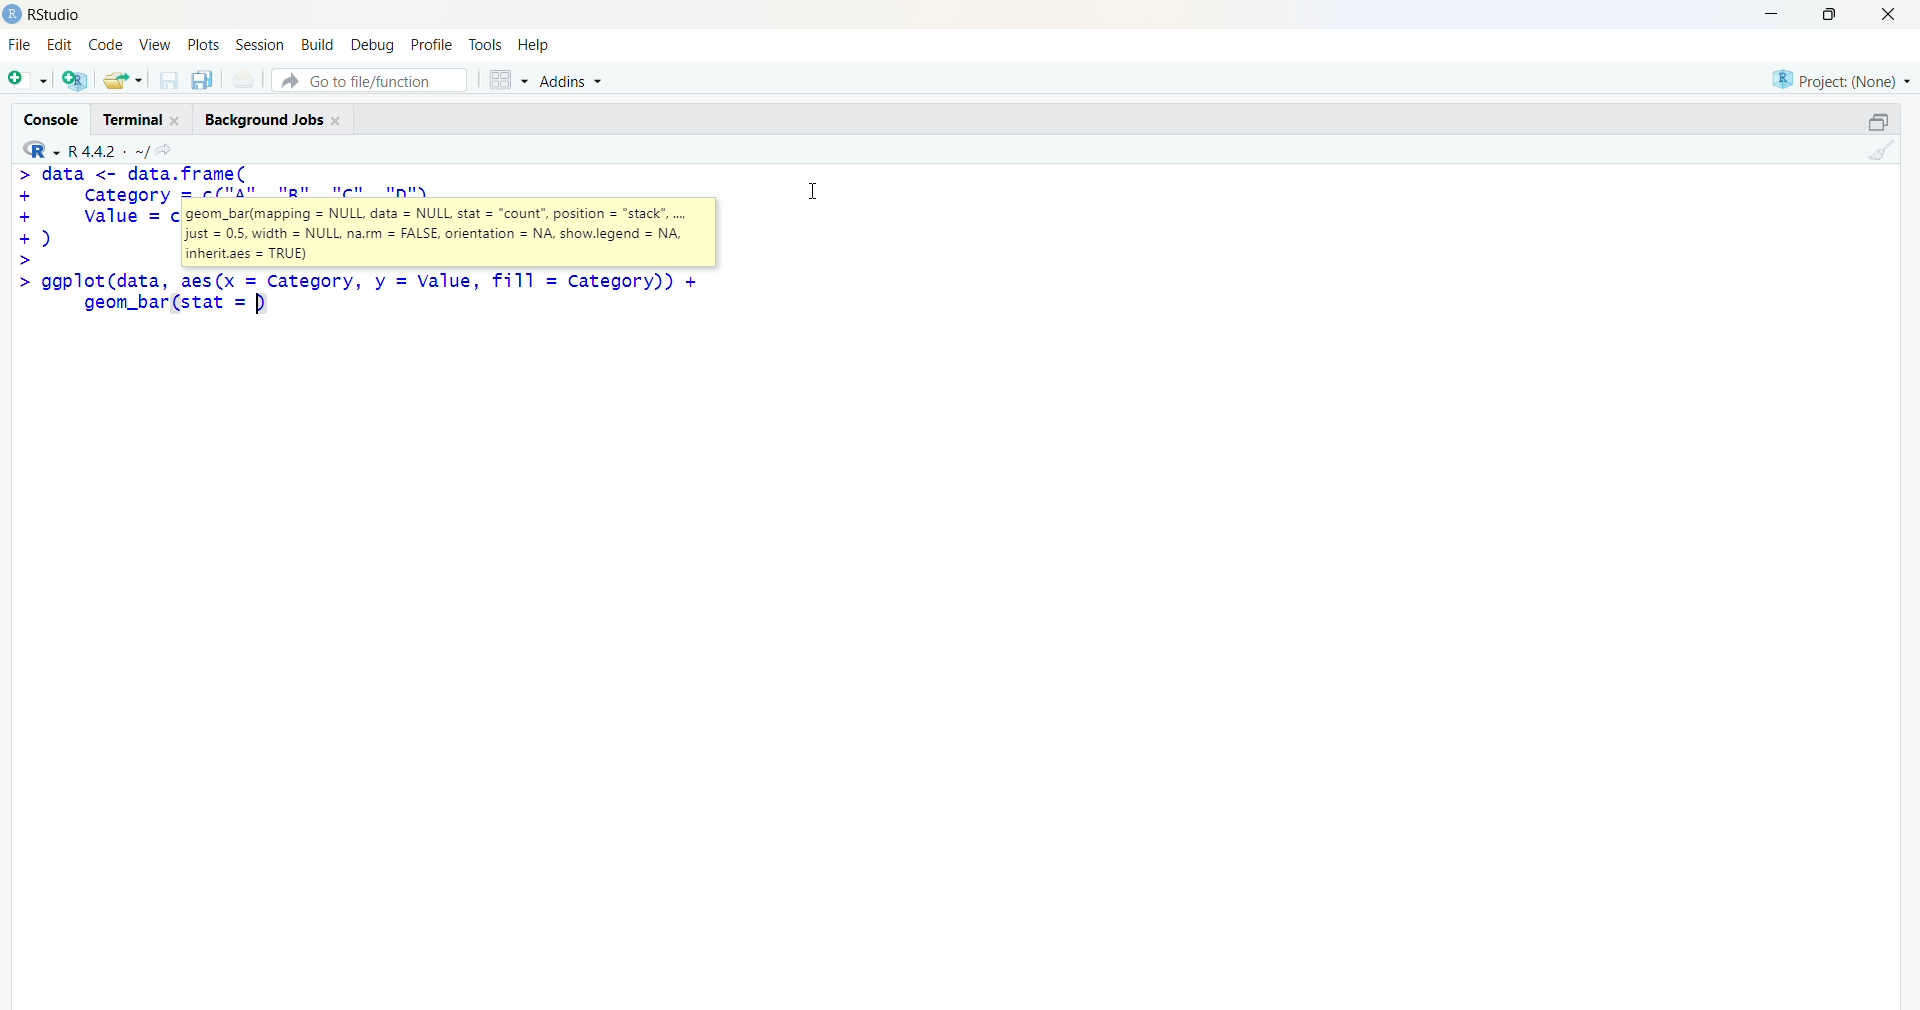 This screenshot has height=1010, width=1920. I want to click on help, so click(537, 45).